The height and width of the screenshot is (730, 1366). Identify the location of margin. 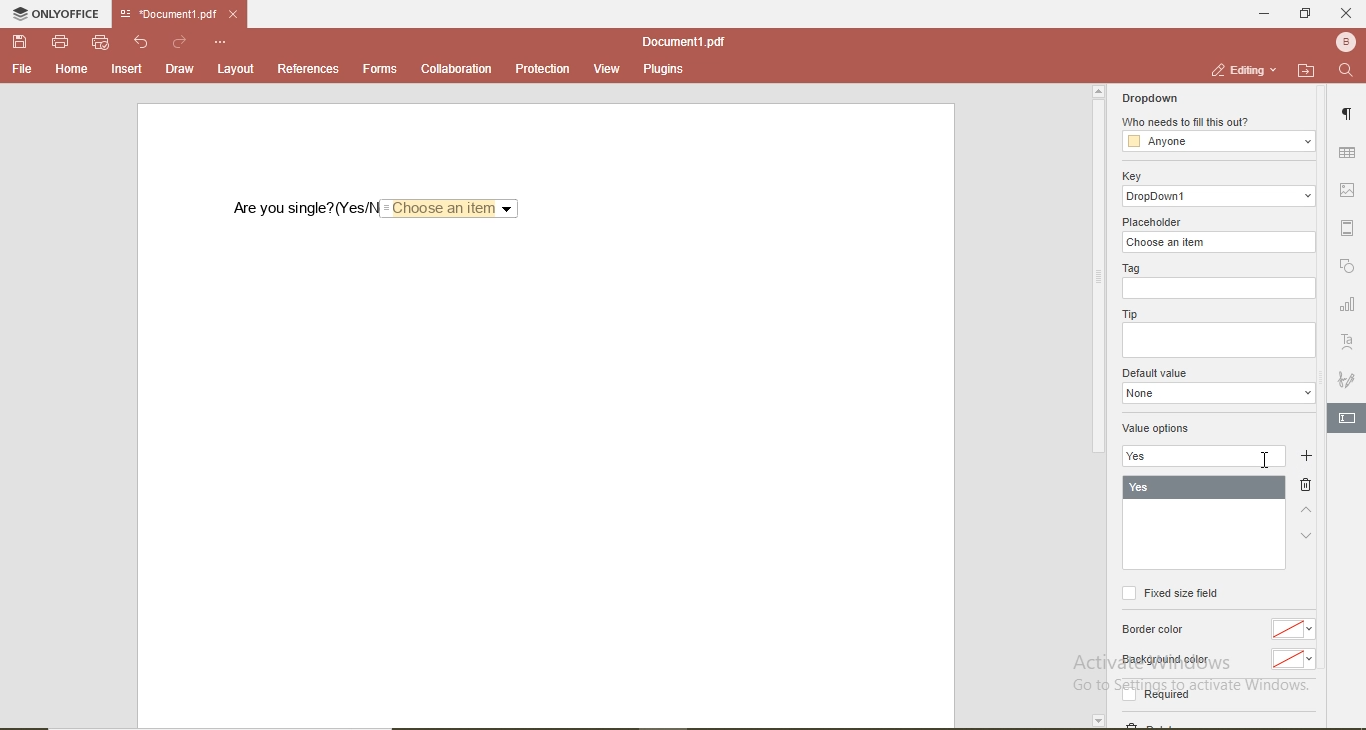
(1348, 225).